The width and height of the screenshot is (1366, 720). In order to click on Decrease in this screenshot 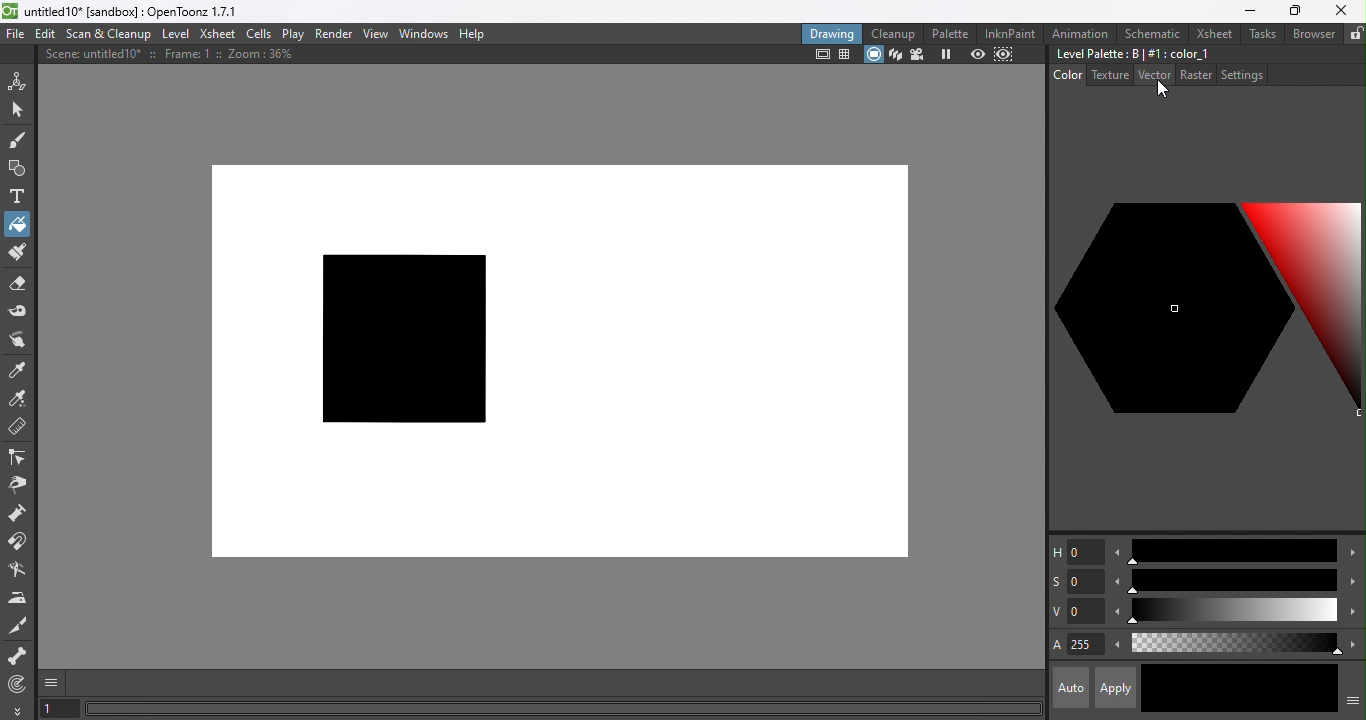, I will do `click(1116, 613)`.